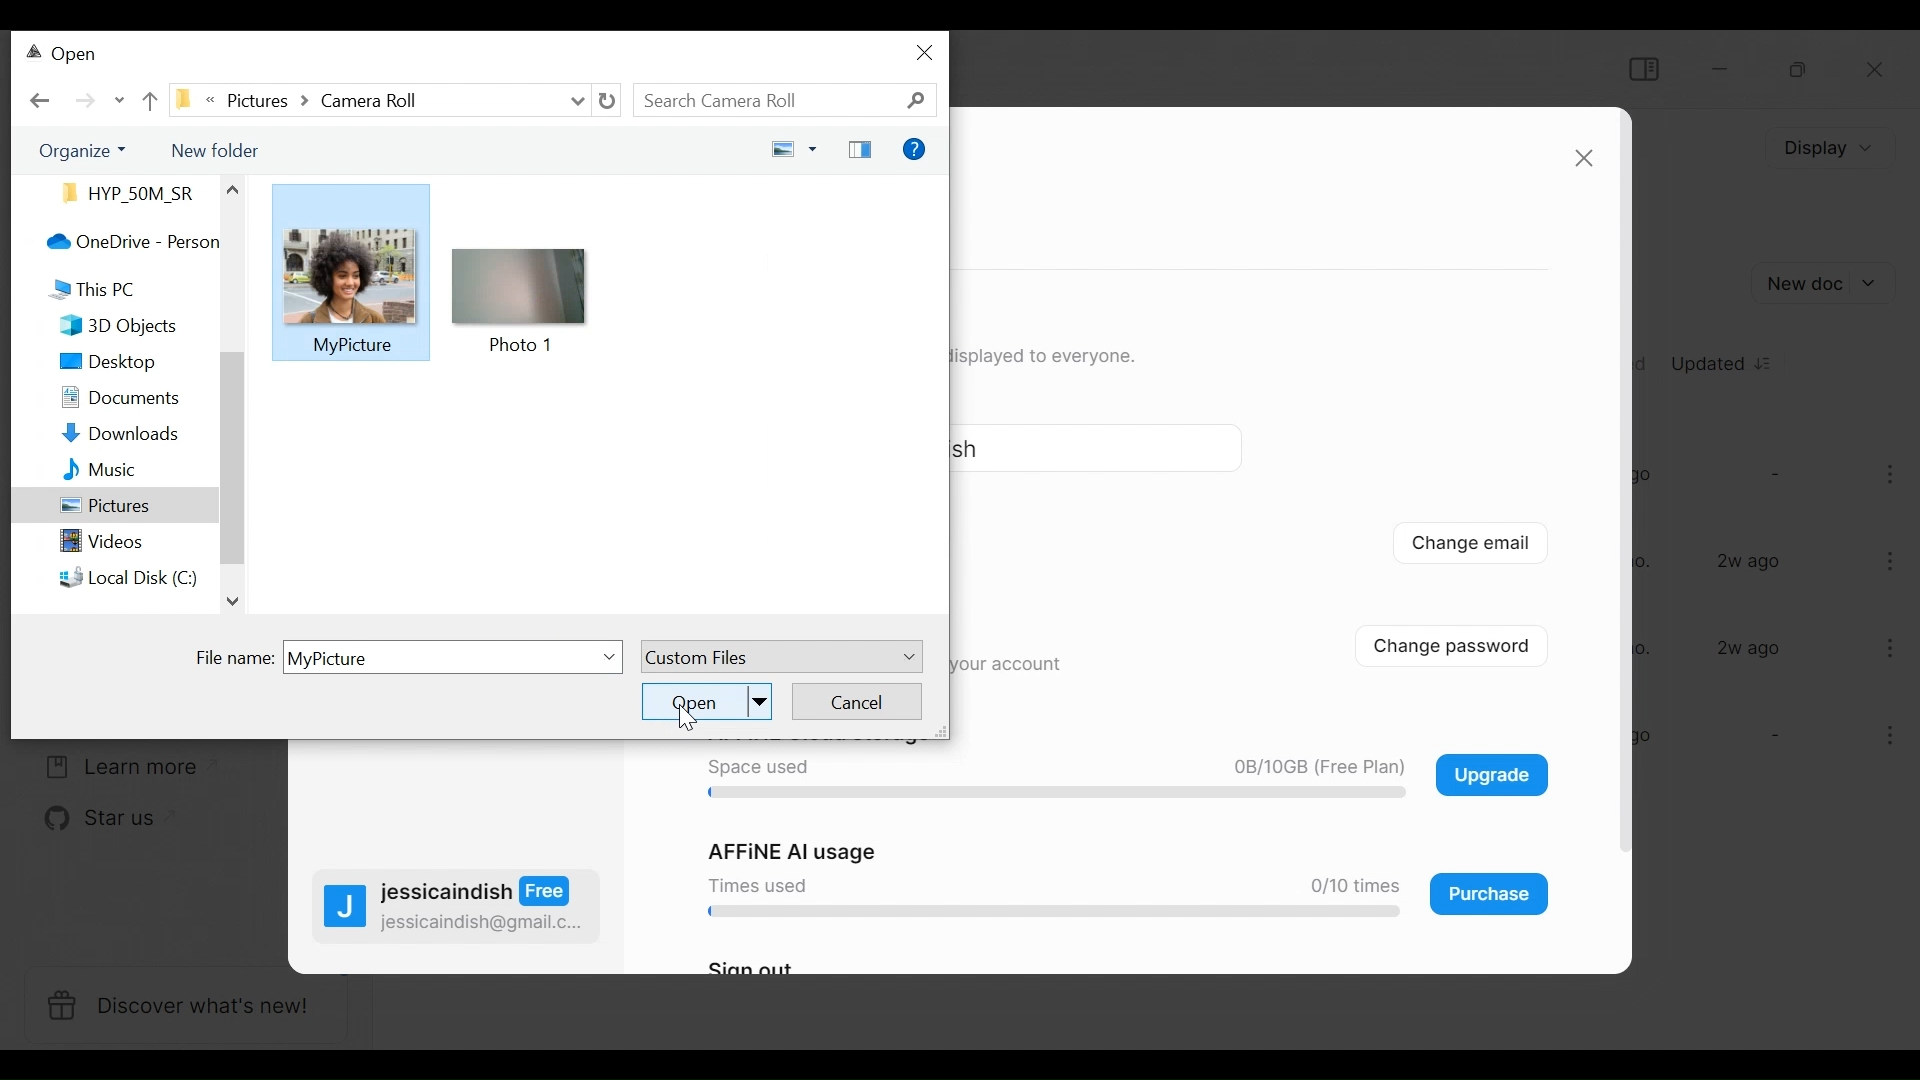  Describe the element at coordinates (103, 435) in the screenshot. I see `Downloads` at that location.